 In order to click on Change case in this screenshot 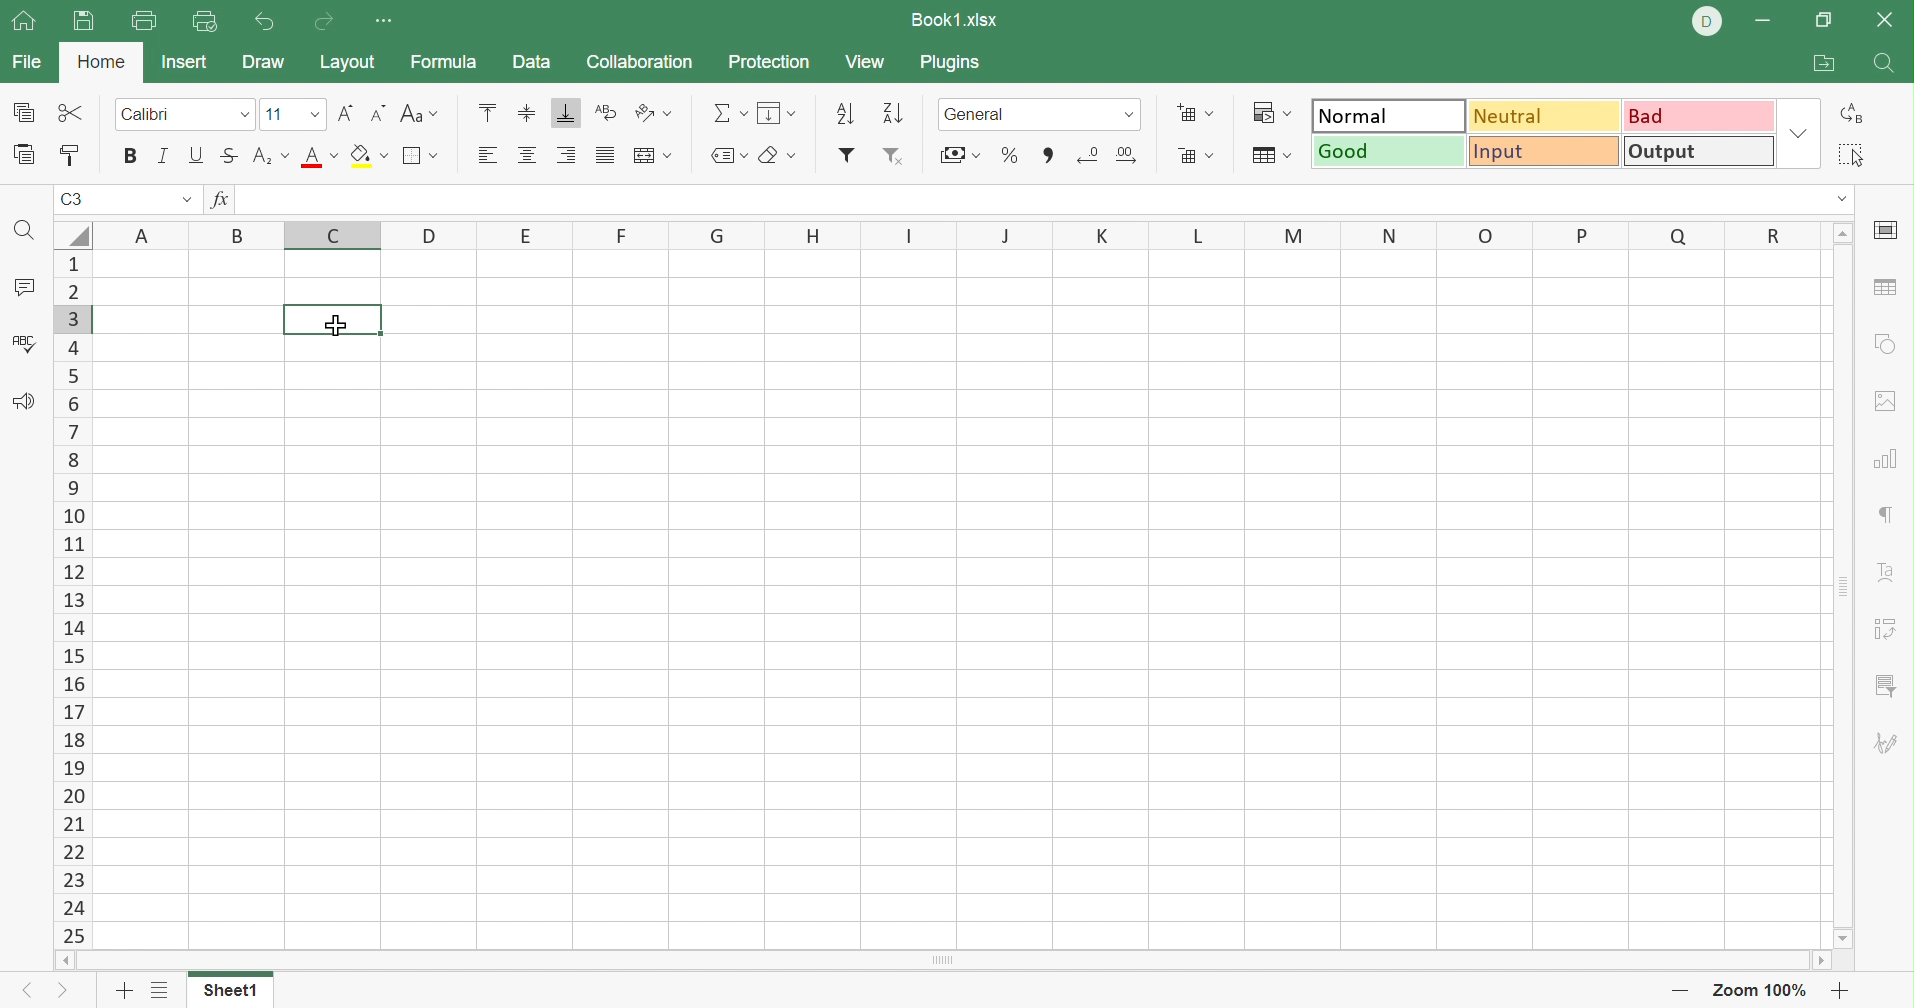, I will do `click(420, 114)`.